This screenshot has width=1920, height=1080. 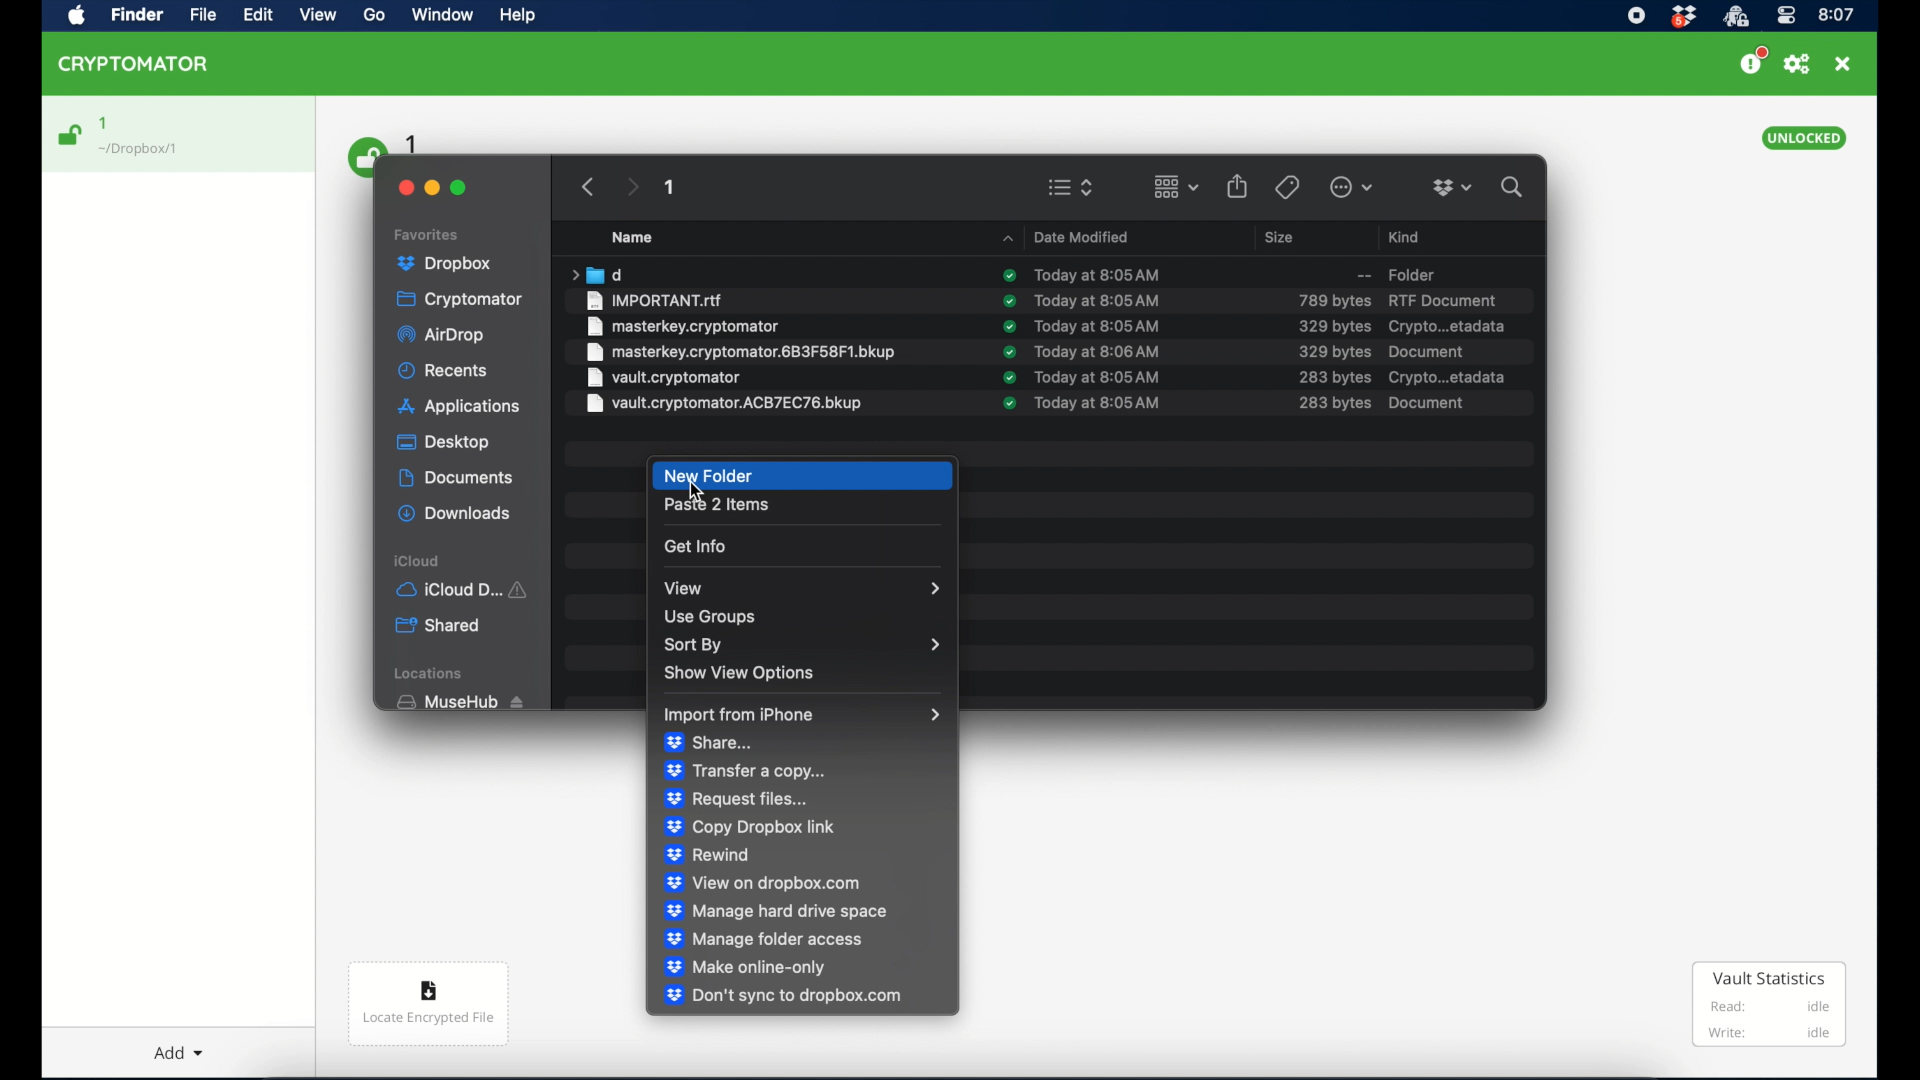 What do you see at coordinates (683, 326) in the screenshot?
I see `file name` at bounding box center [683, 326].